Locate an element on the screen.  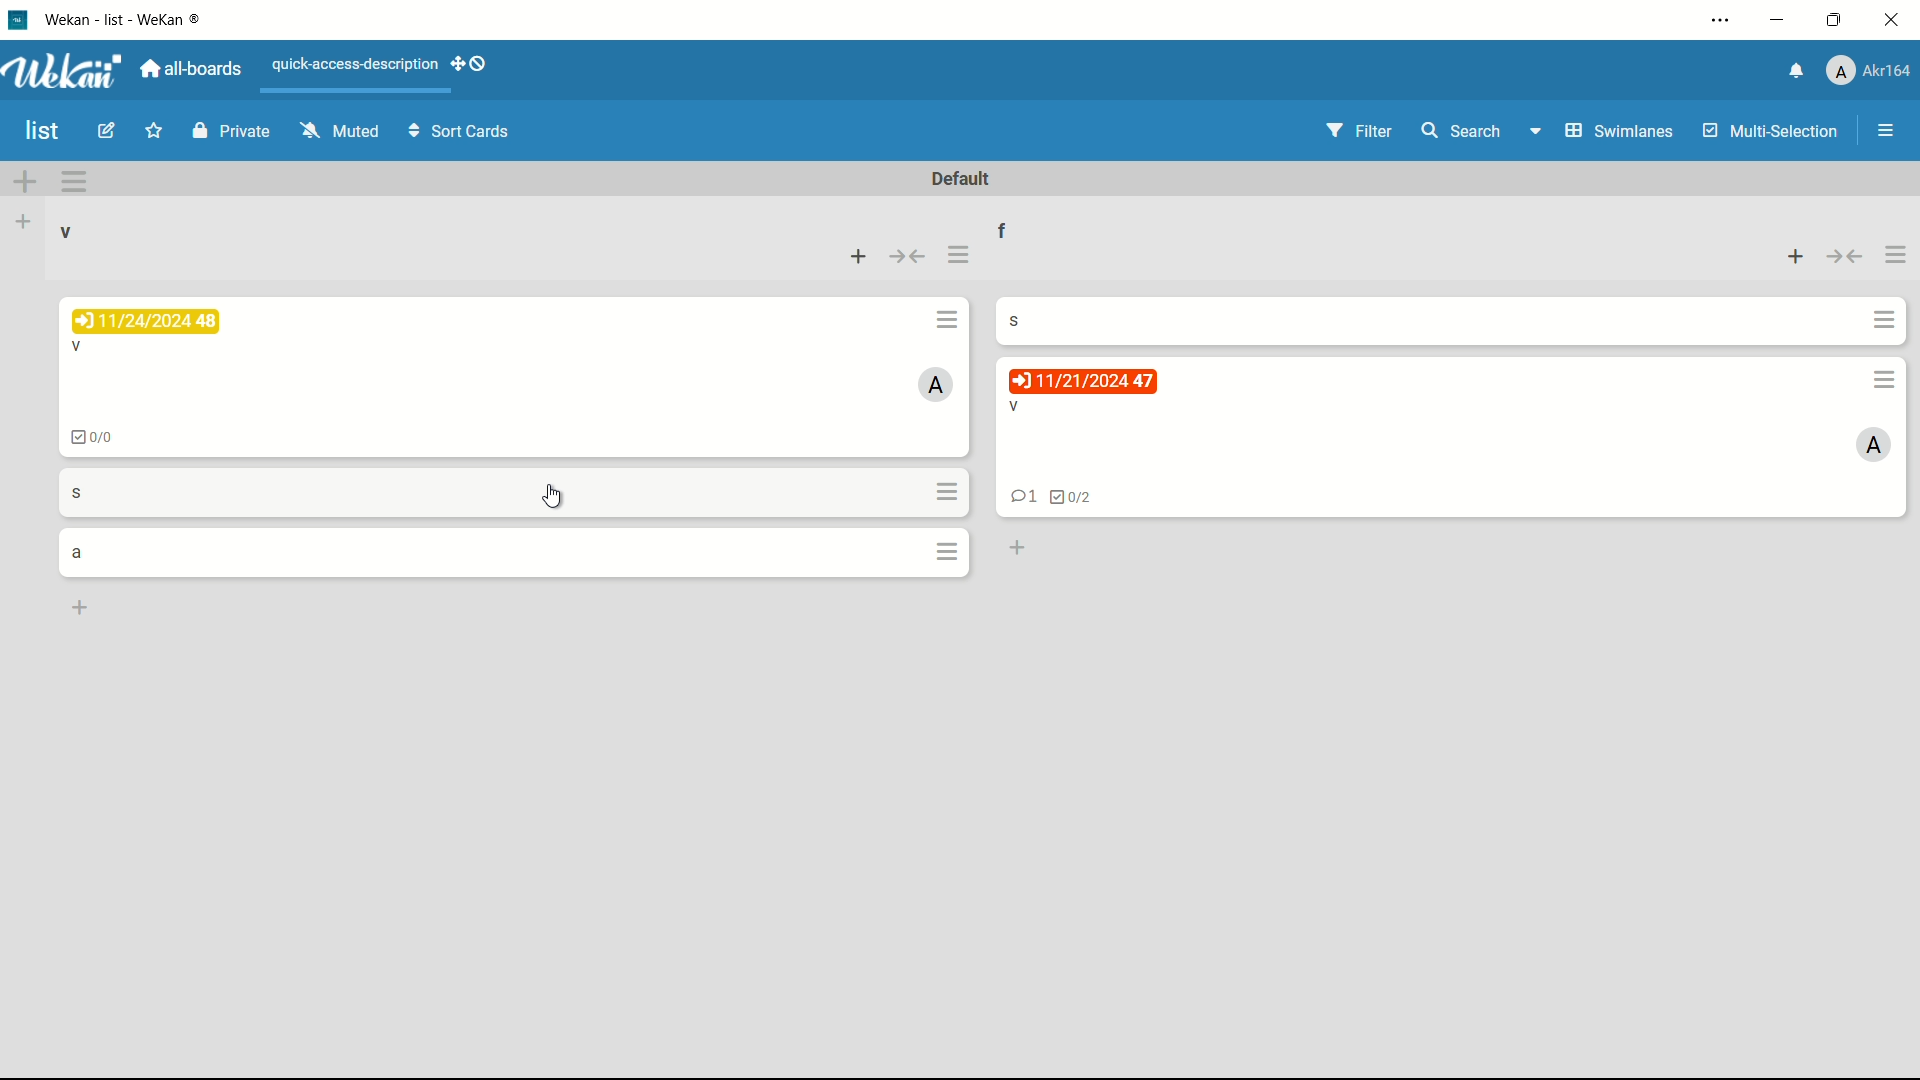
11/24/2024 48 is located at coordinates (146, 320).